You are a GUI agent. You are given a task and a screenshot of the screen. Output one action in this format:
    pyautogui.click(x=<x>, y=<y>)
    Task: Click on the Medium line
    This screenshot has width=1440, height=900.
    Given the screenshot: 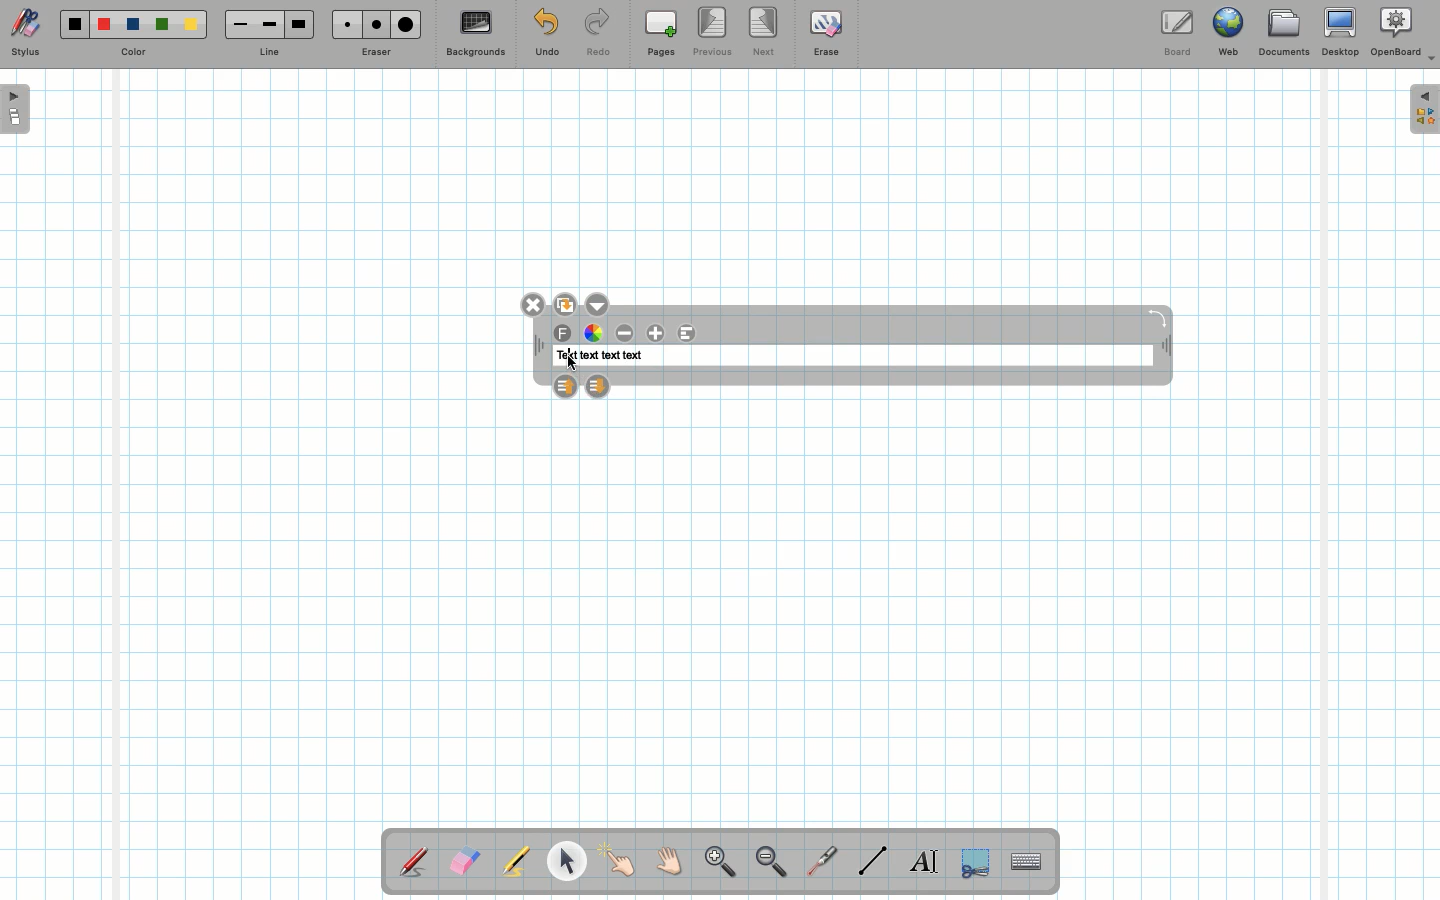 What is the action you would take?
    pyautogui.click(x=269, y=24)
    